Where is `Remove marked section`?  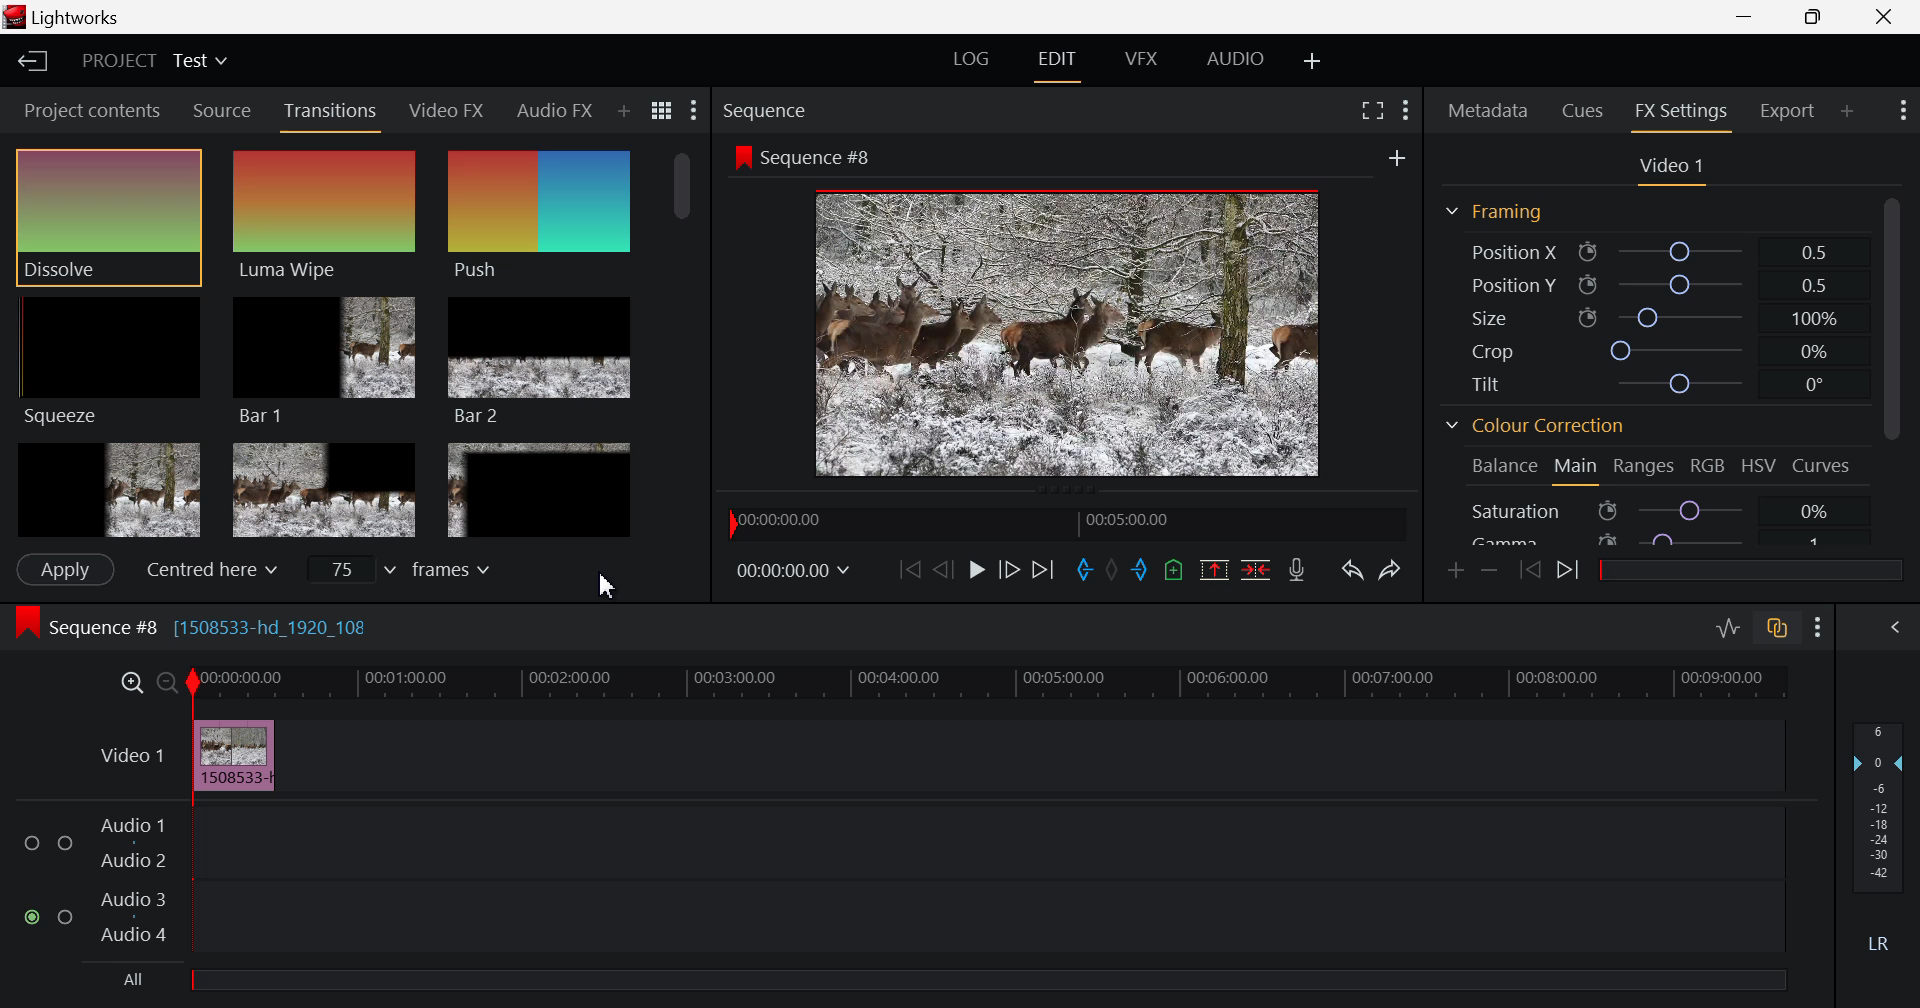
Remove marked section is located at coordinates (1214, 571).